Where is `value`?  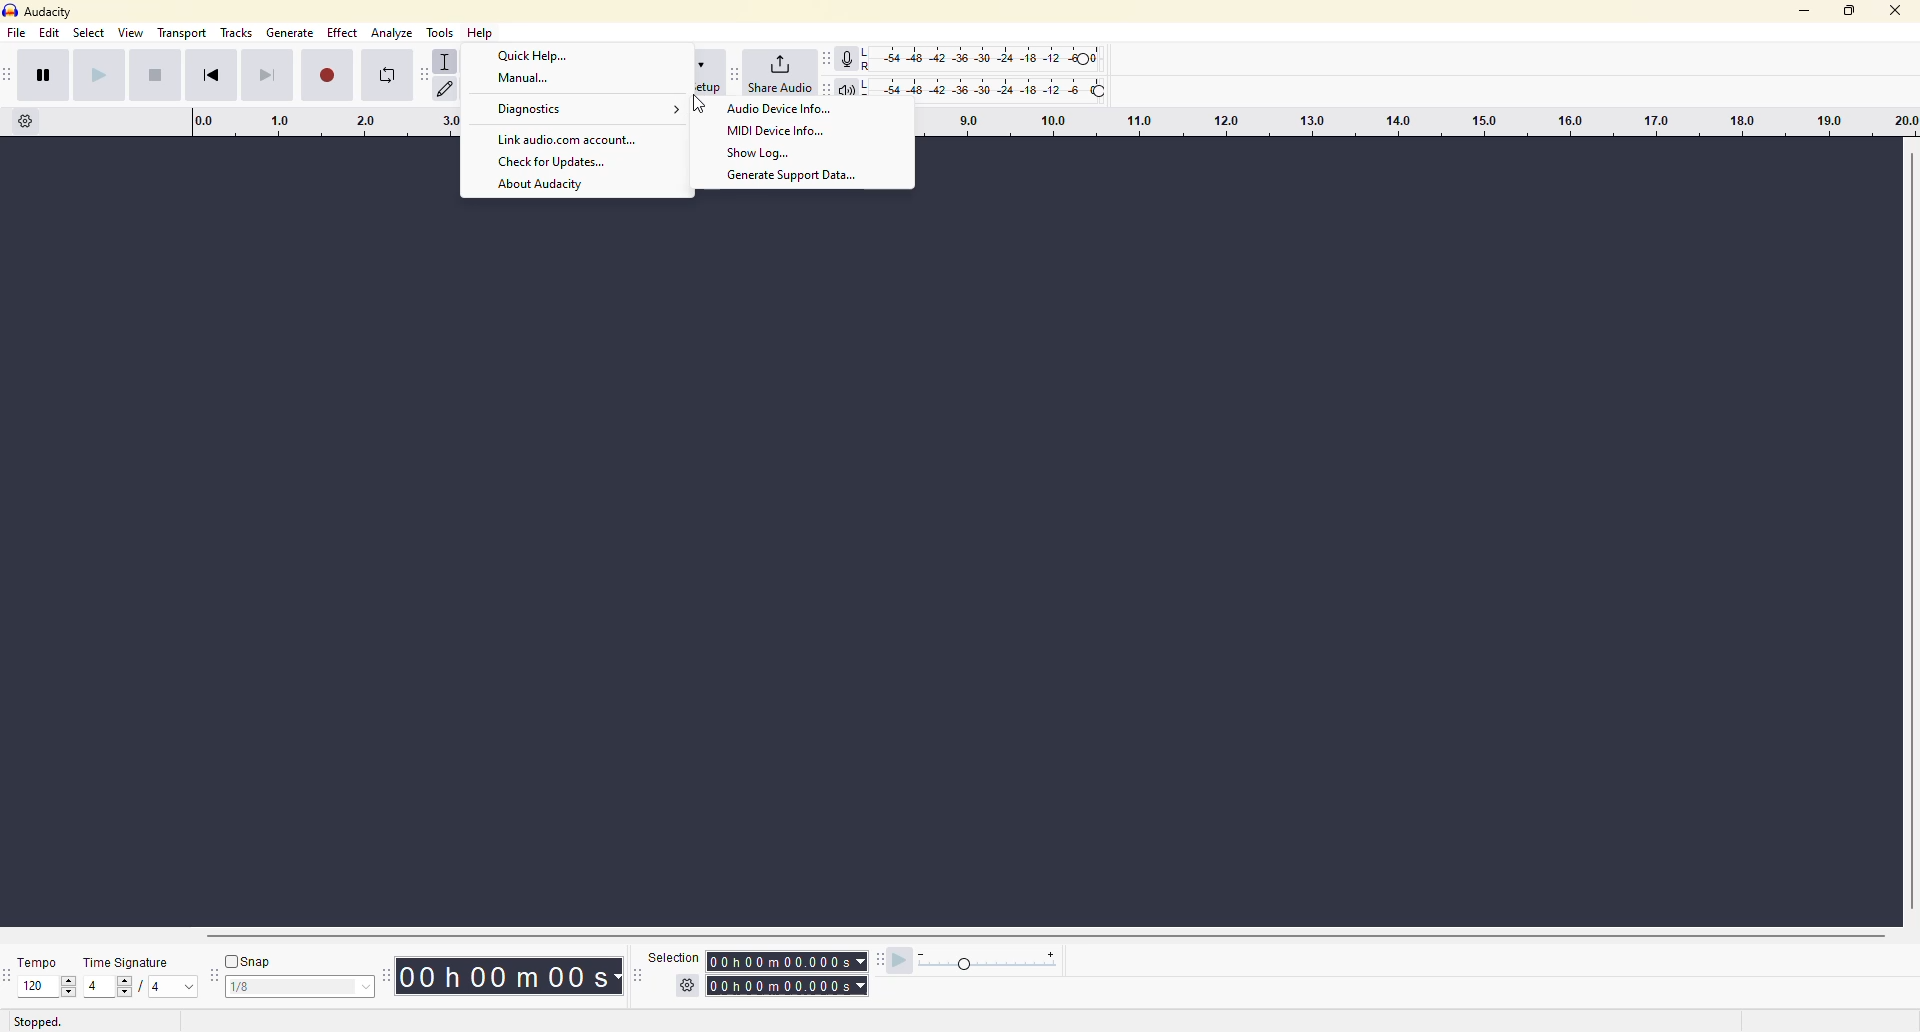 value is located at coordinates (37, 986).